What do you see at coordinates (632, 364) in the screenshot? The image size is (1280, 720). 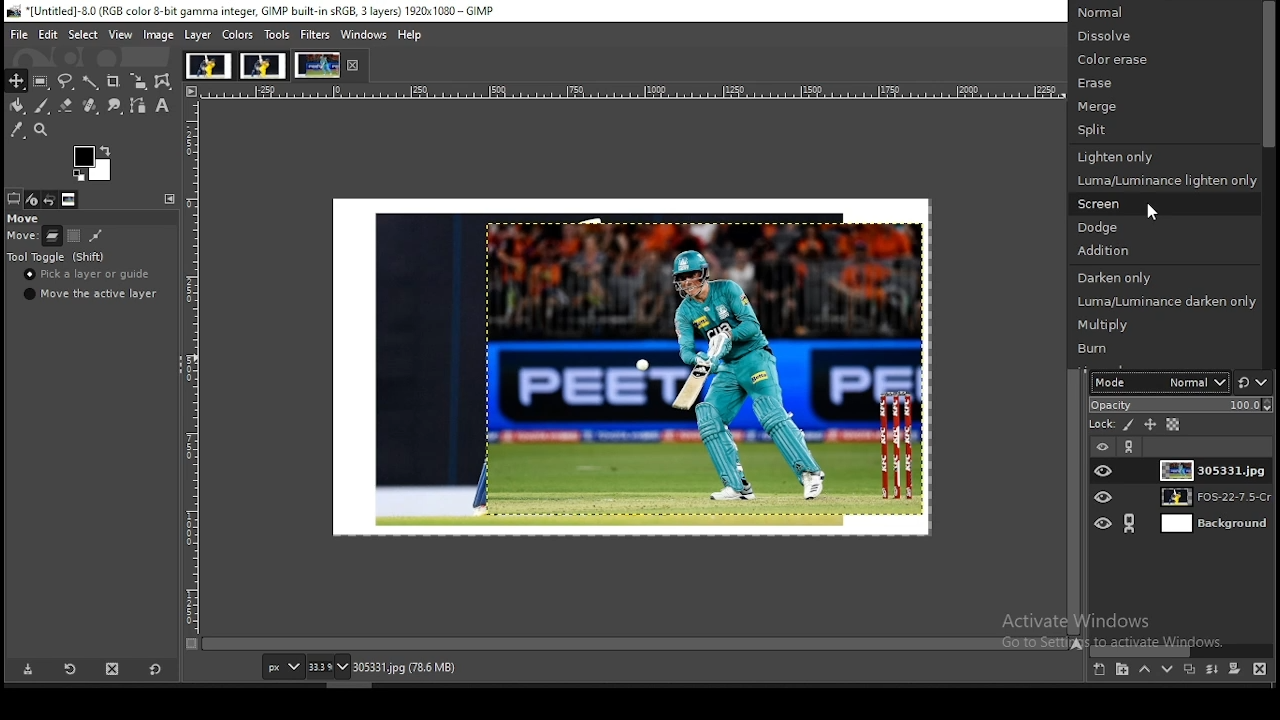 I see `image` at bounding box center [632, 364].